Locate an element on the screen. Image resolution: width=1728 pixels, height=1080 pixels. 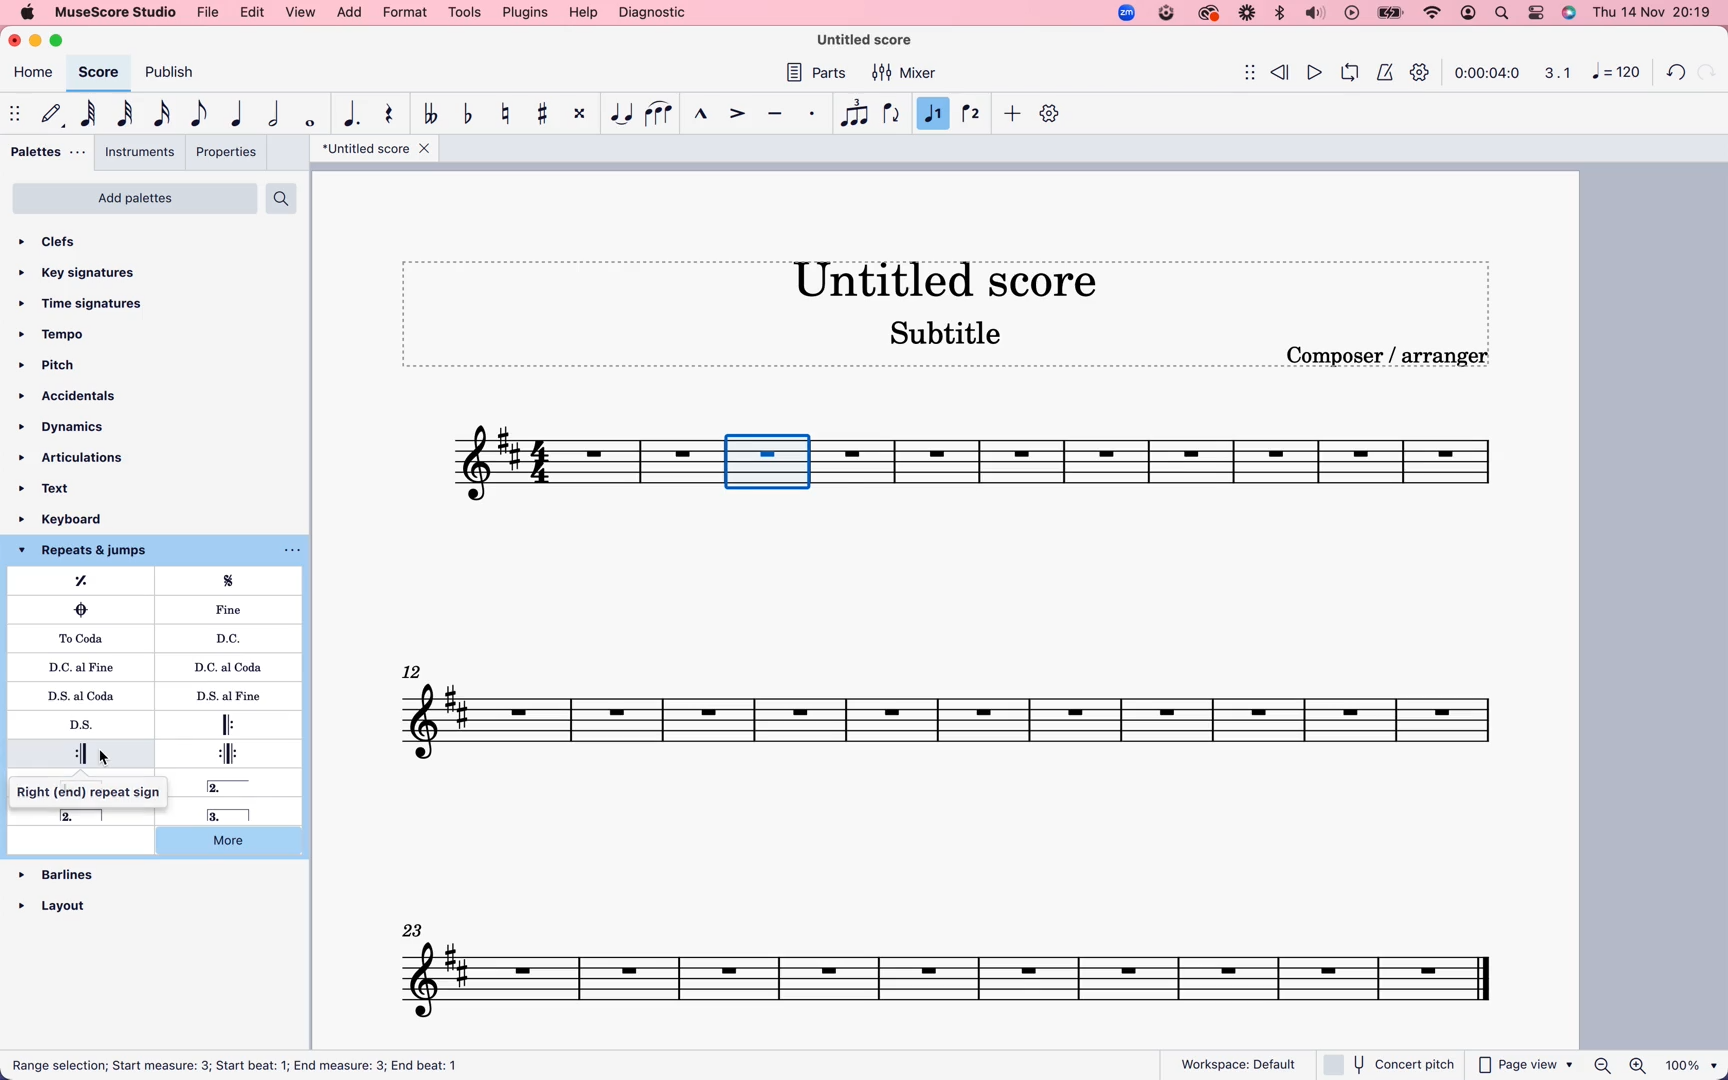
accent is located at coordinates (739, 113).